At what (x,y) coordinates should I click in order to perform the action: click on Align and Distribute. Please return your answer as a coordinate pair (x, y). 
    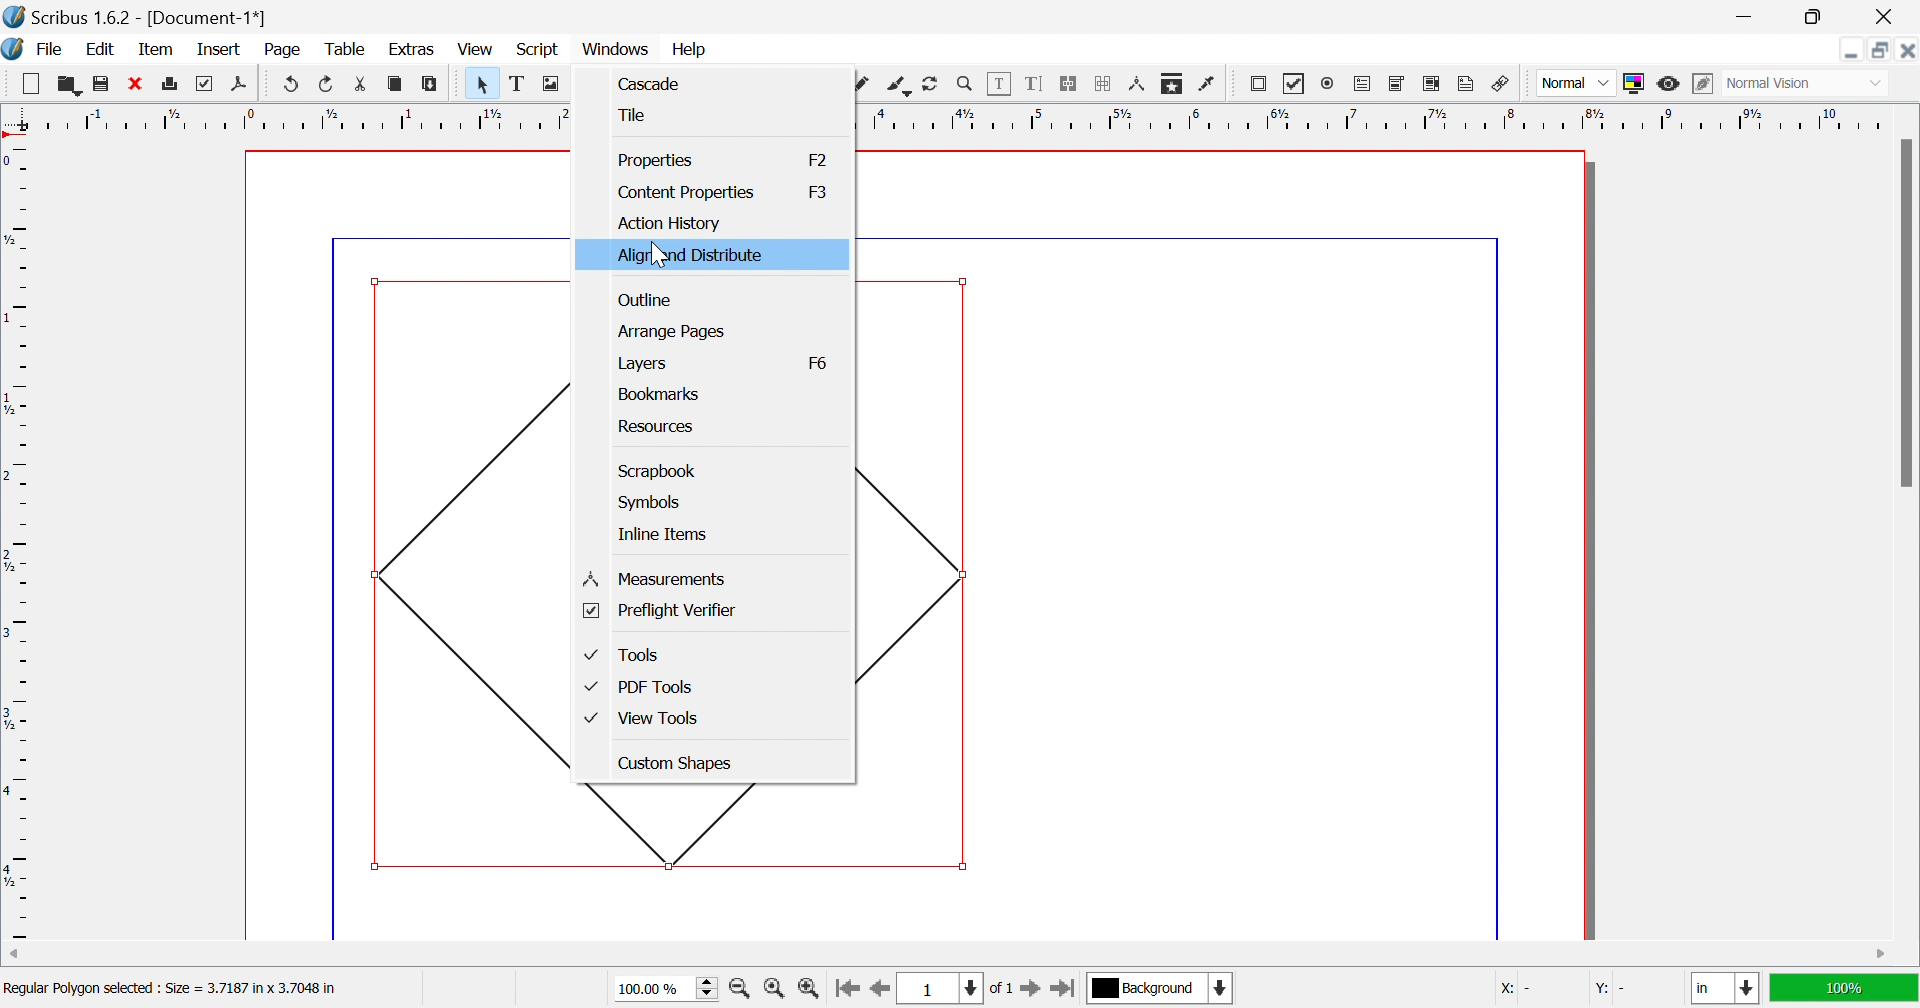
    Looking at the image, I should click on (690, 256).